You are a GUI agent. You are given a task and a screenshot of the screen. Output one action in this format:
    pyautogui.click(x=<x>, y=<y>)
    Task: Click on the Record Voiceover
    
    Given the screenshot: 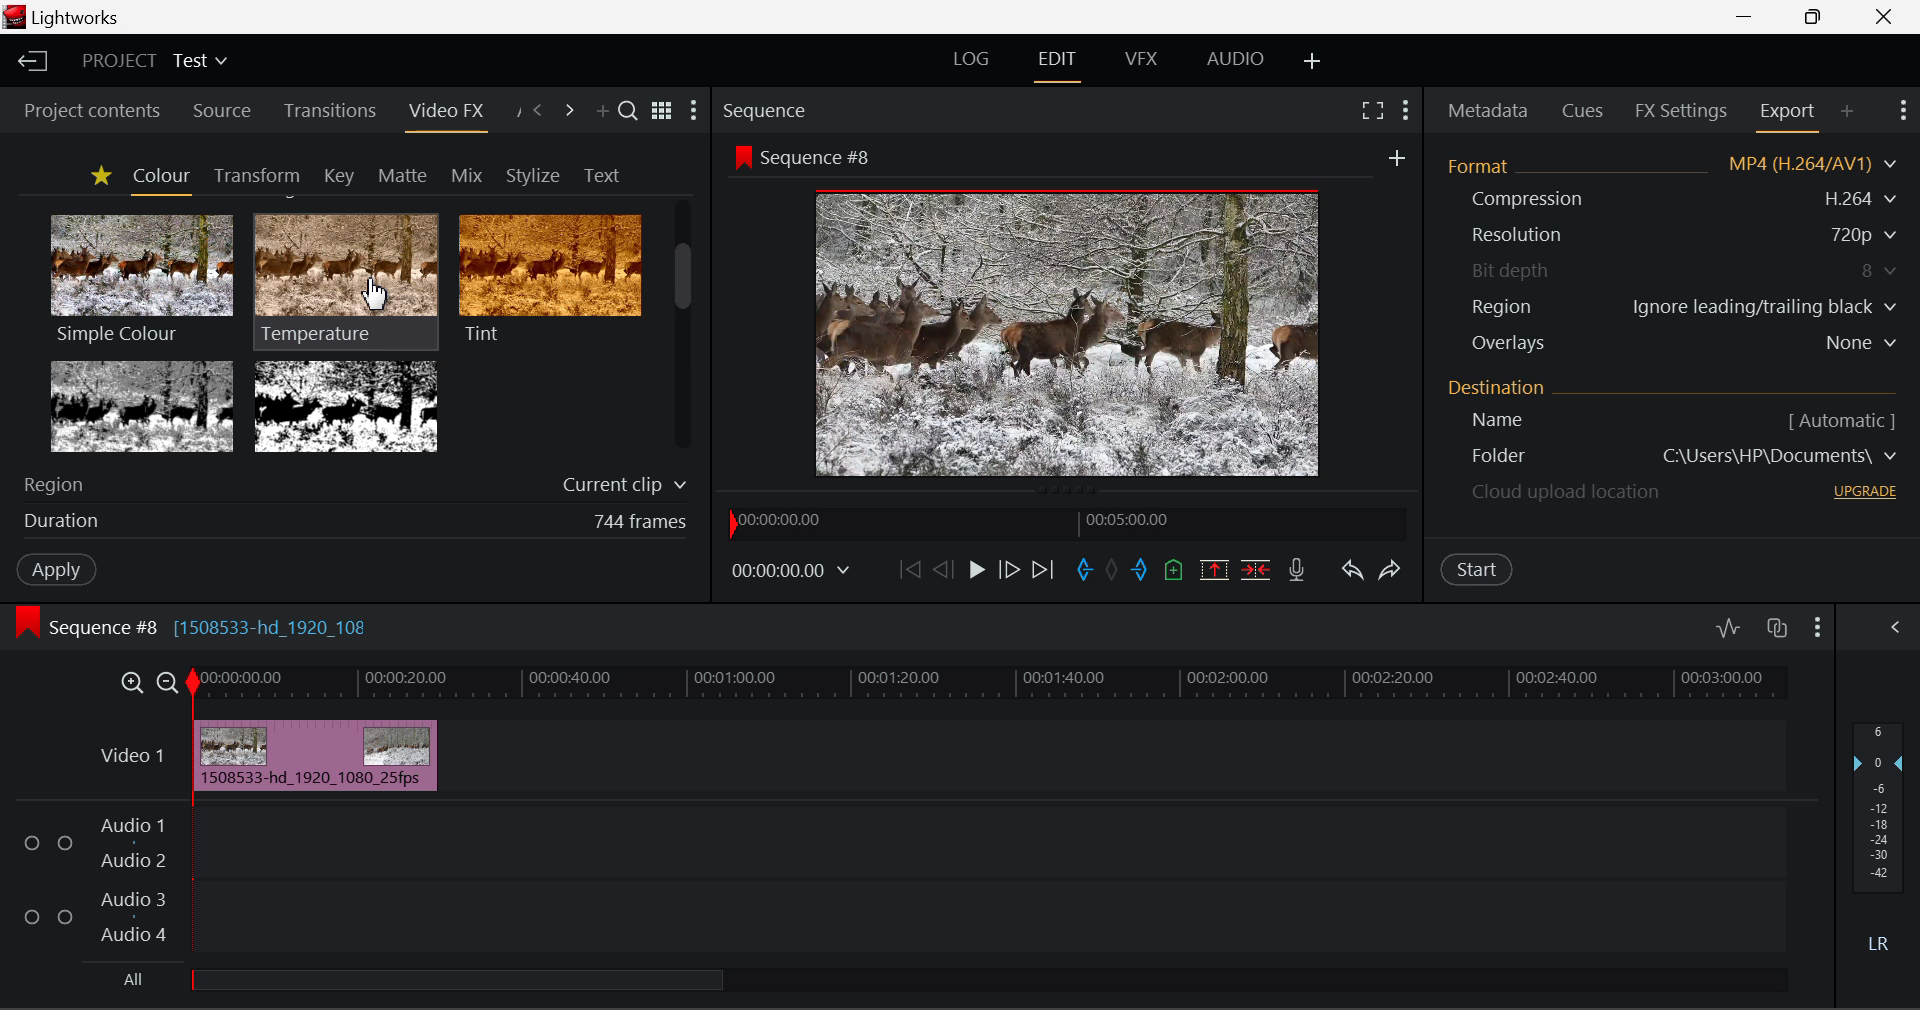 What is the action you would take?
    pyautogui.click(x=1296, y=568)
    